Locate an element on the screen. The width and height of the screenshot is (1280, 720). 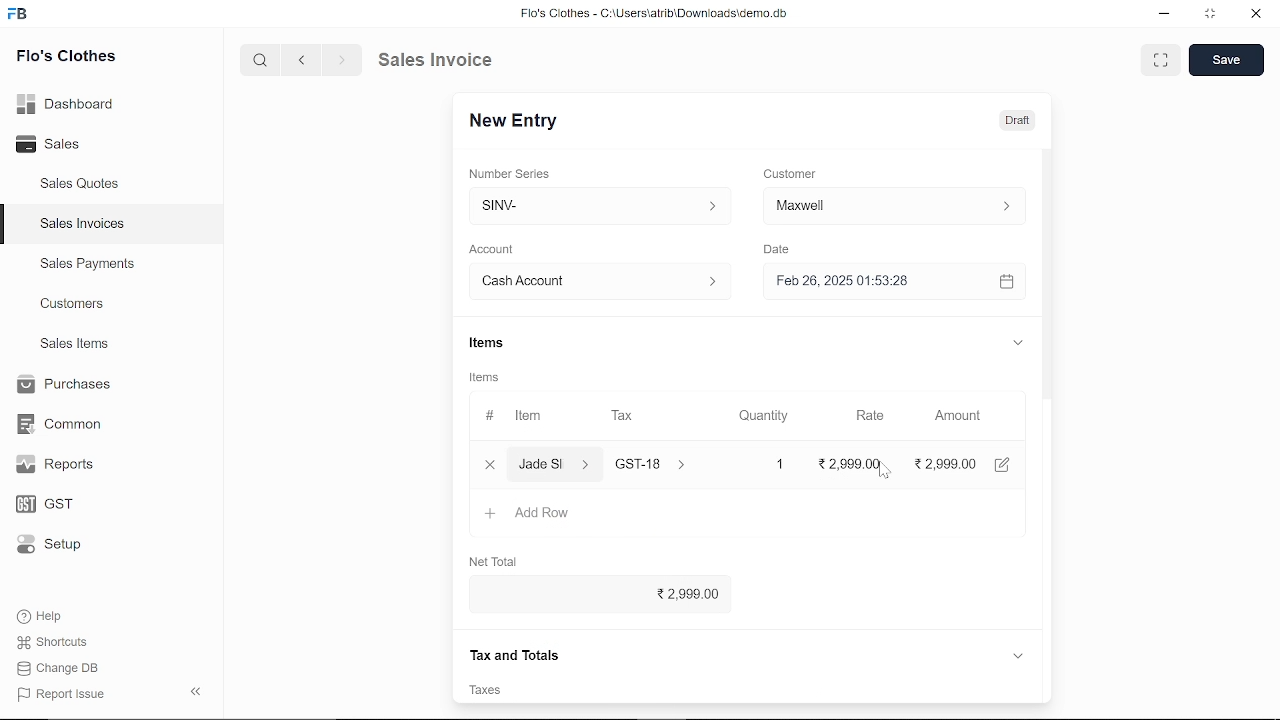
SINV-  is located at coordinates (595, 206).